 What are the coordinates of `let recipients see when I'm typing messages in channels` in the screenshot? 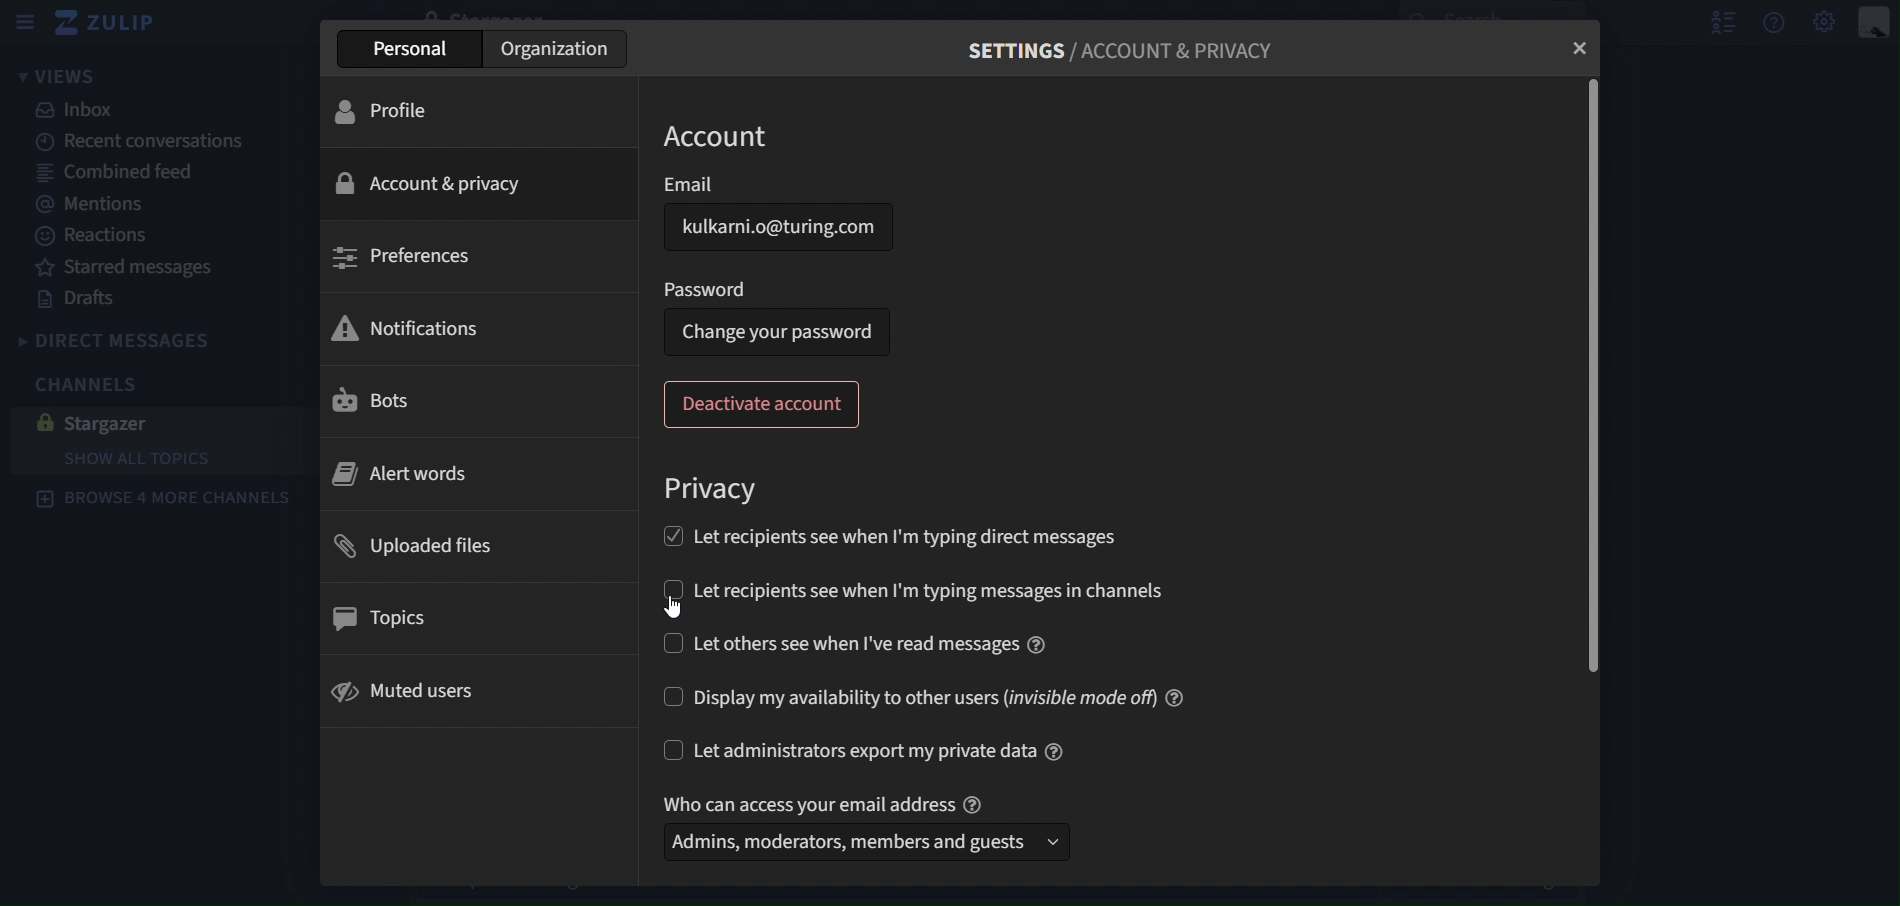 It's located at (917, 591).